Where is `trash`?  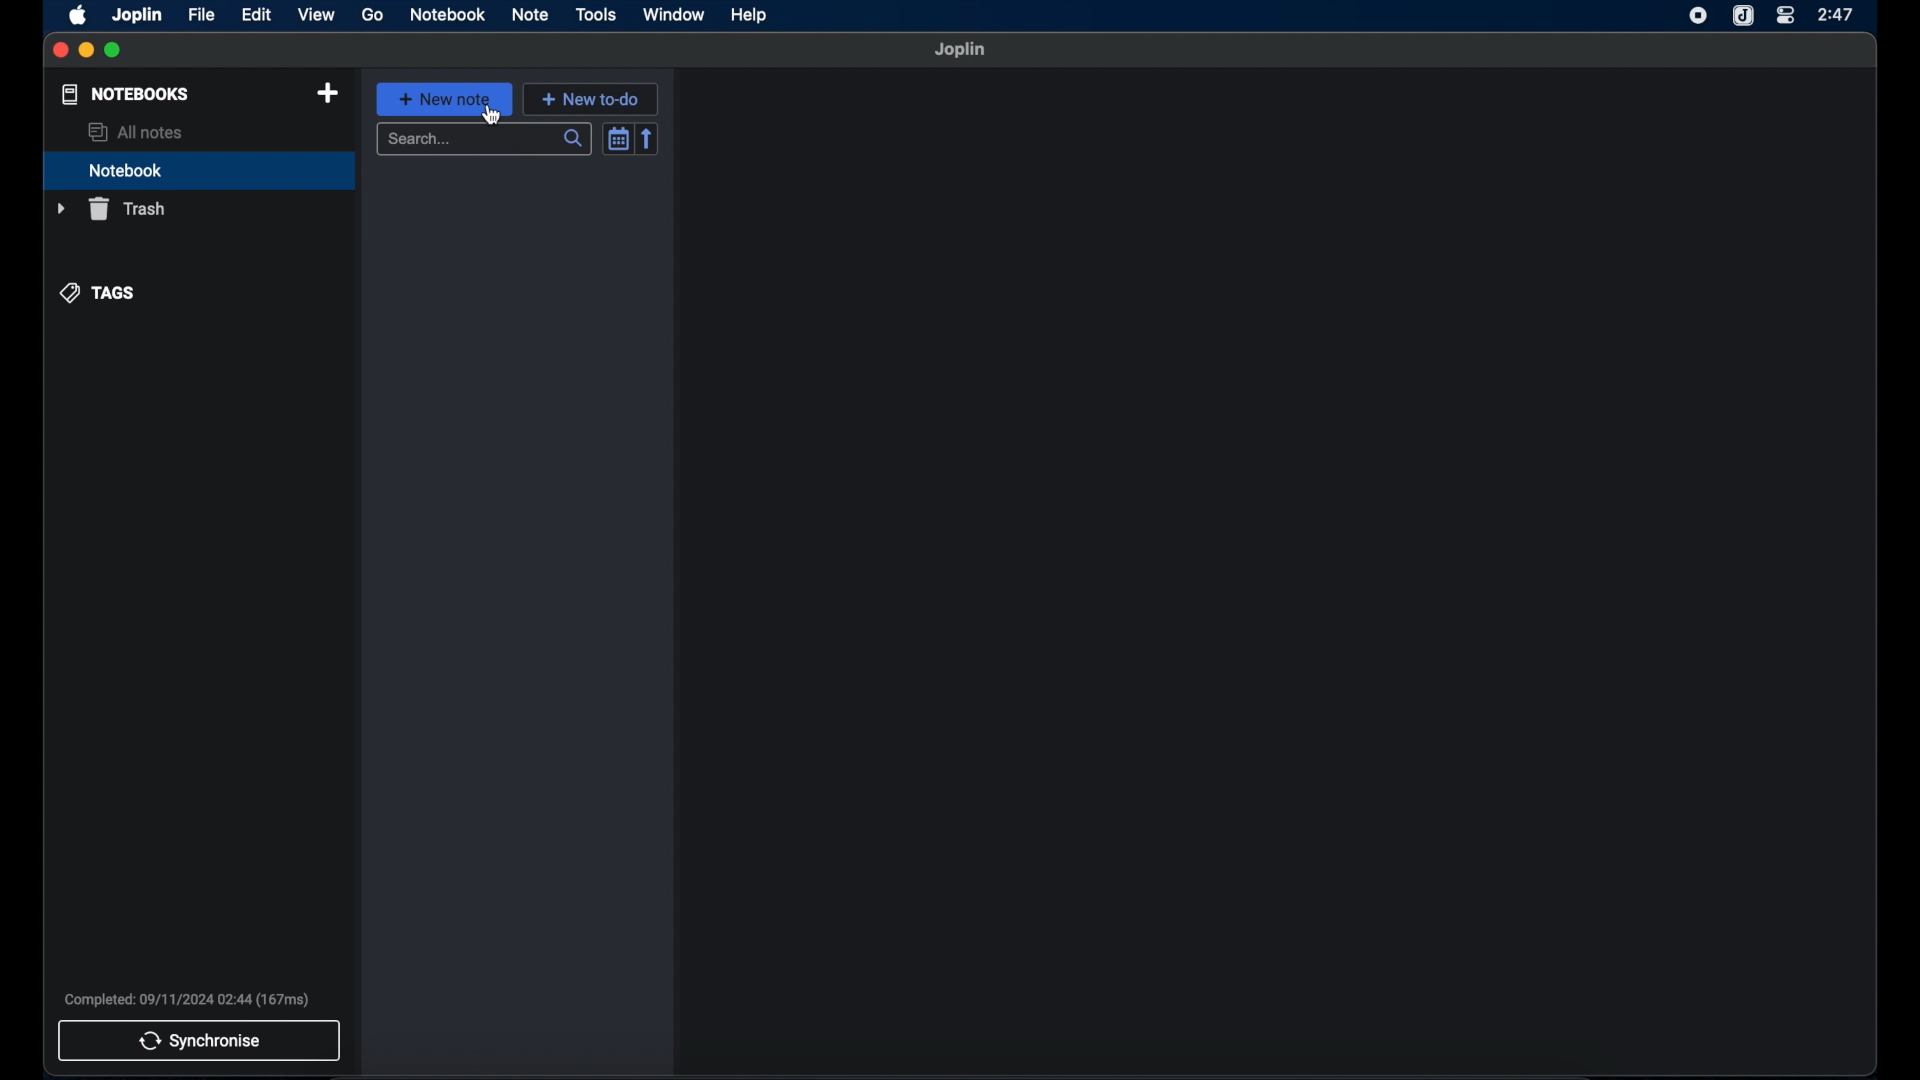
trash is located at coordinates (114, 209).